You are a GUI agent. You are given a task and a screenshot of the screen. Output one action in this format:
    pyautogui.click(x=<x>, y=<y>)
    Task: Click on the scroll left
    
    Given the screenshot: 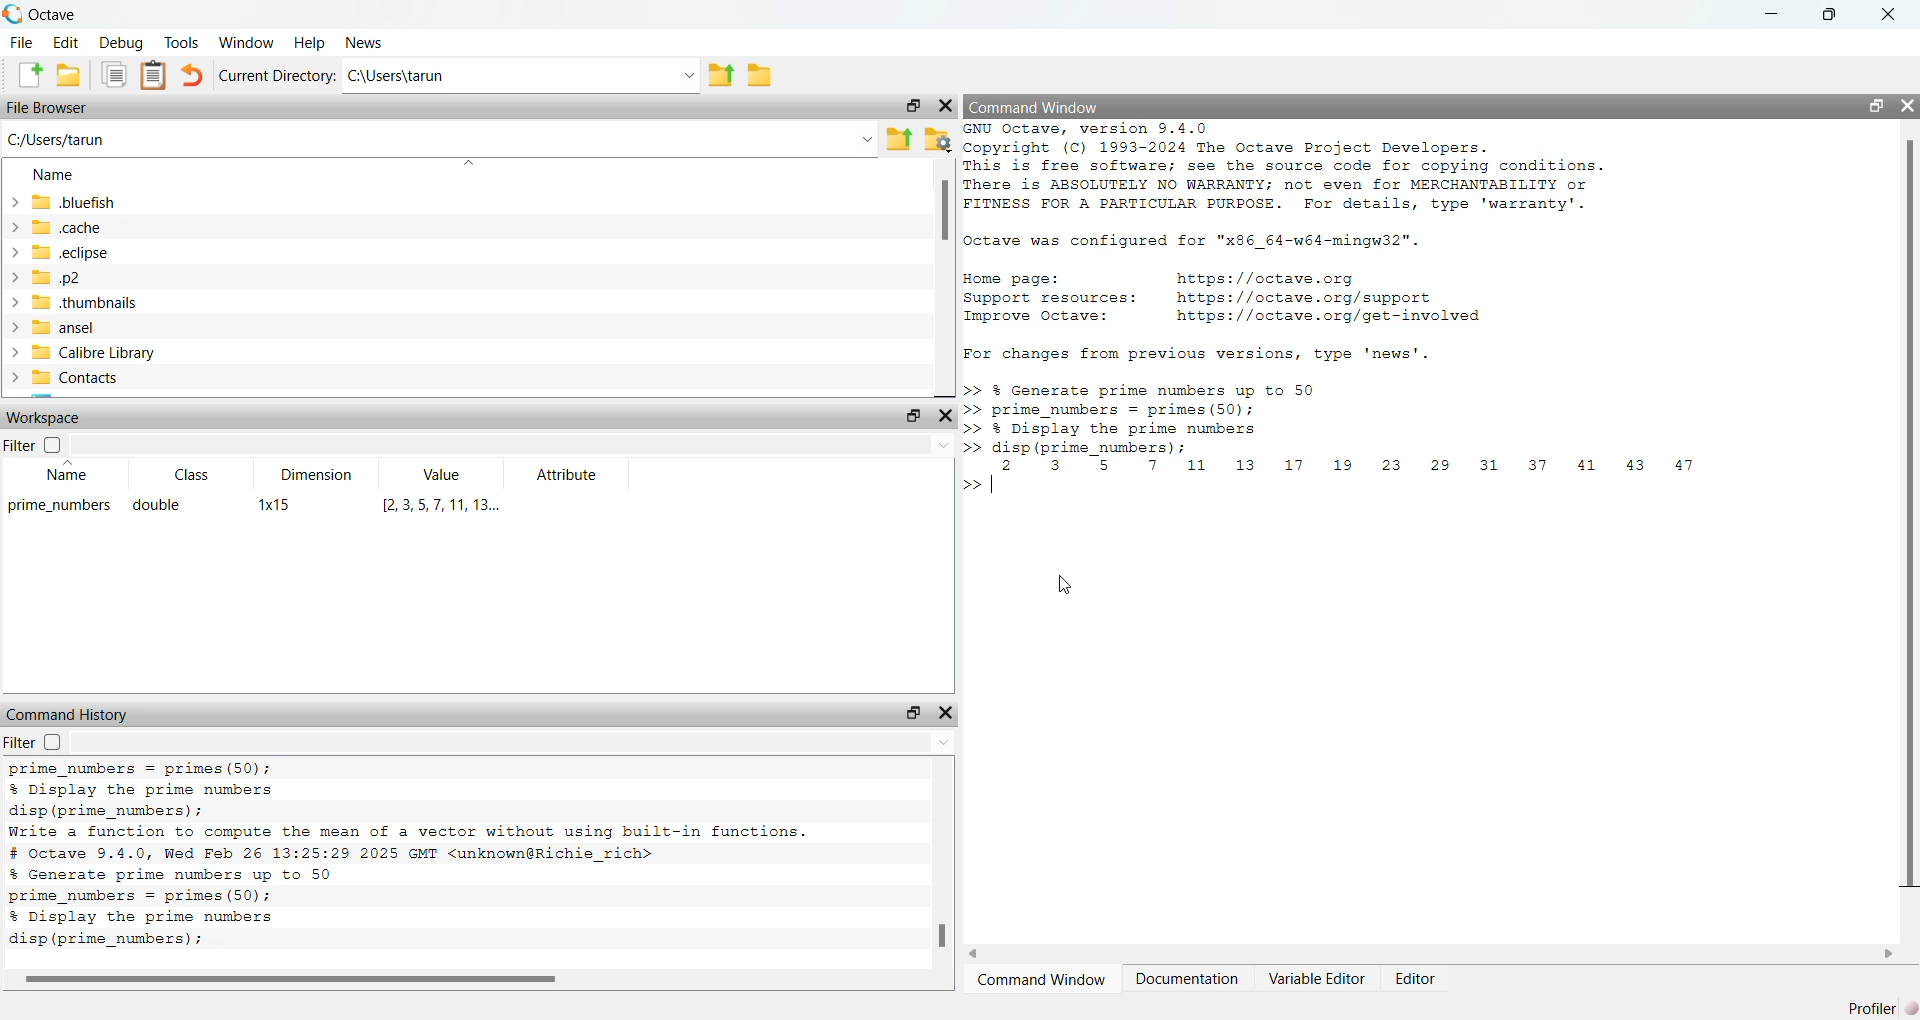 What is the action you would take?
    pyautogui.click(x=977, y=955)
    